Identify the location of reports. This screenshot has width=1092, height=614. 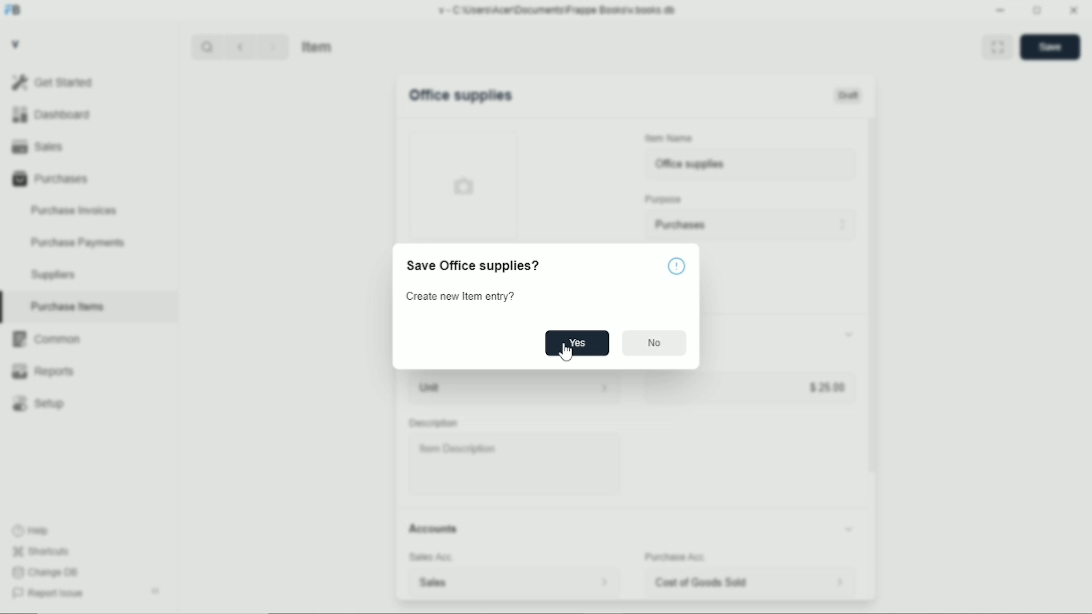
(42, 371).